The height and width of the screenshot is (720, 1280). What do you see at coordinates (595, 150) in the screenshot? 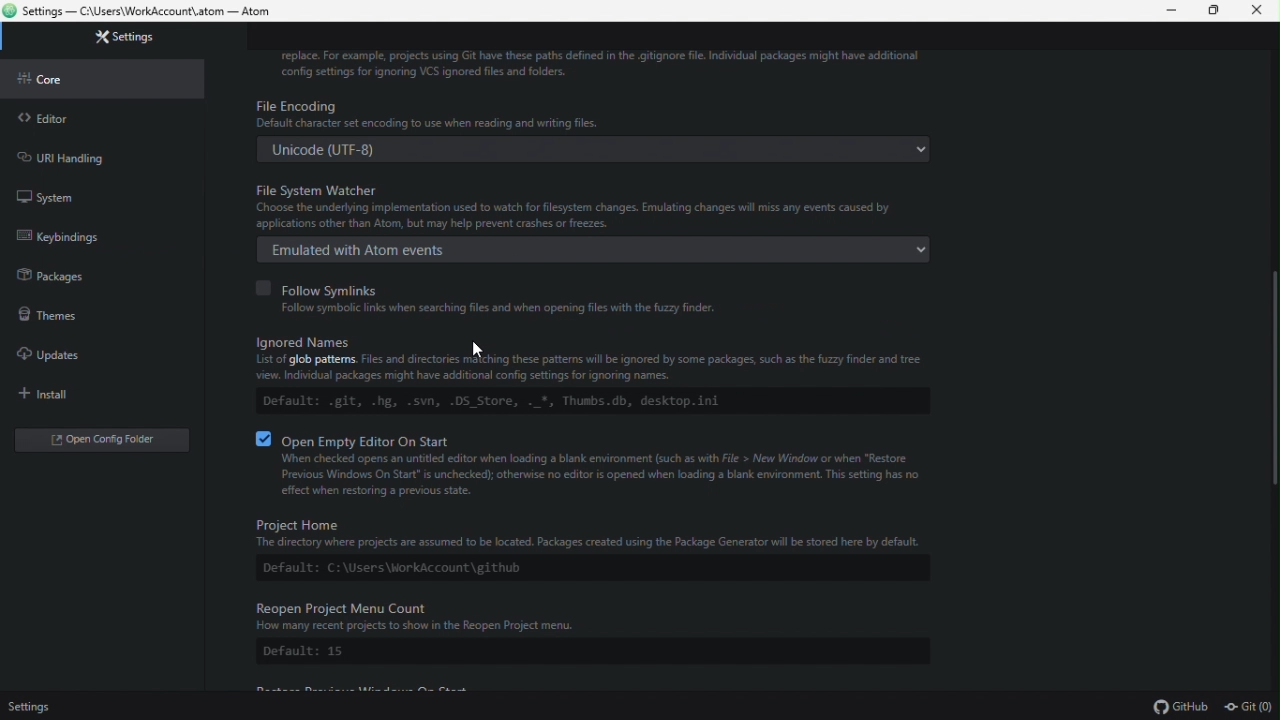
I see `Unicode (UTF-8)` at bounding box center [595, 150].